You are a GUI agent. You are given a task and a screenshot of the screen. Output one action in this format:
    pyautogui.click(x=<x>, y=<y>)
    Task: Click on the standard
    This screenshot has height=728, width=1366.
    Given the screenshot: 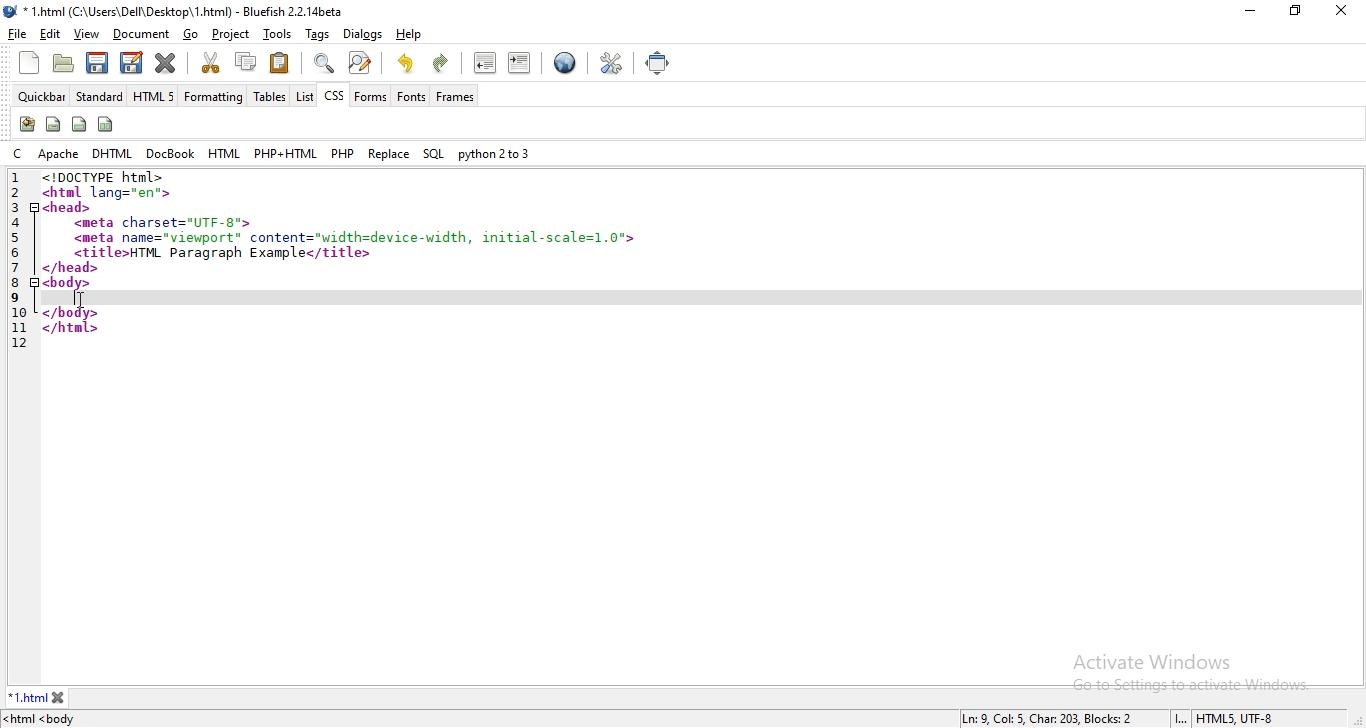 What is the action you would take?
    pyautogui.click(x=98, y=94)
    